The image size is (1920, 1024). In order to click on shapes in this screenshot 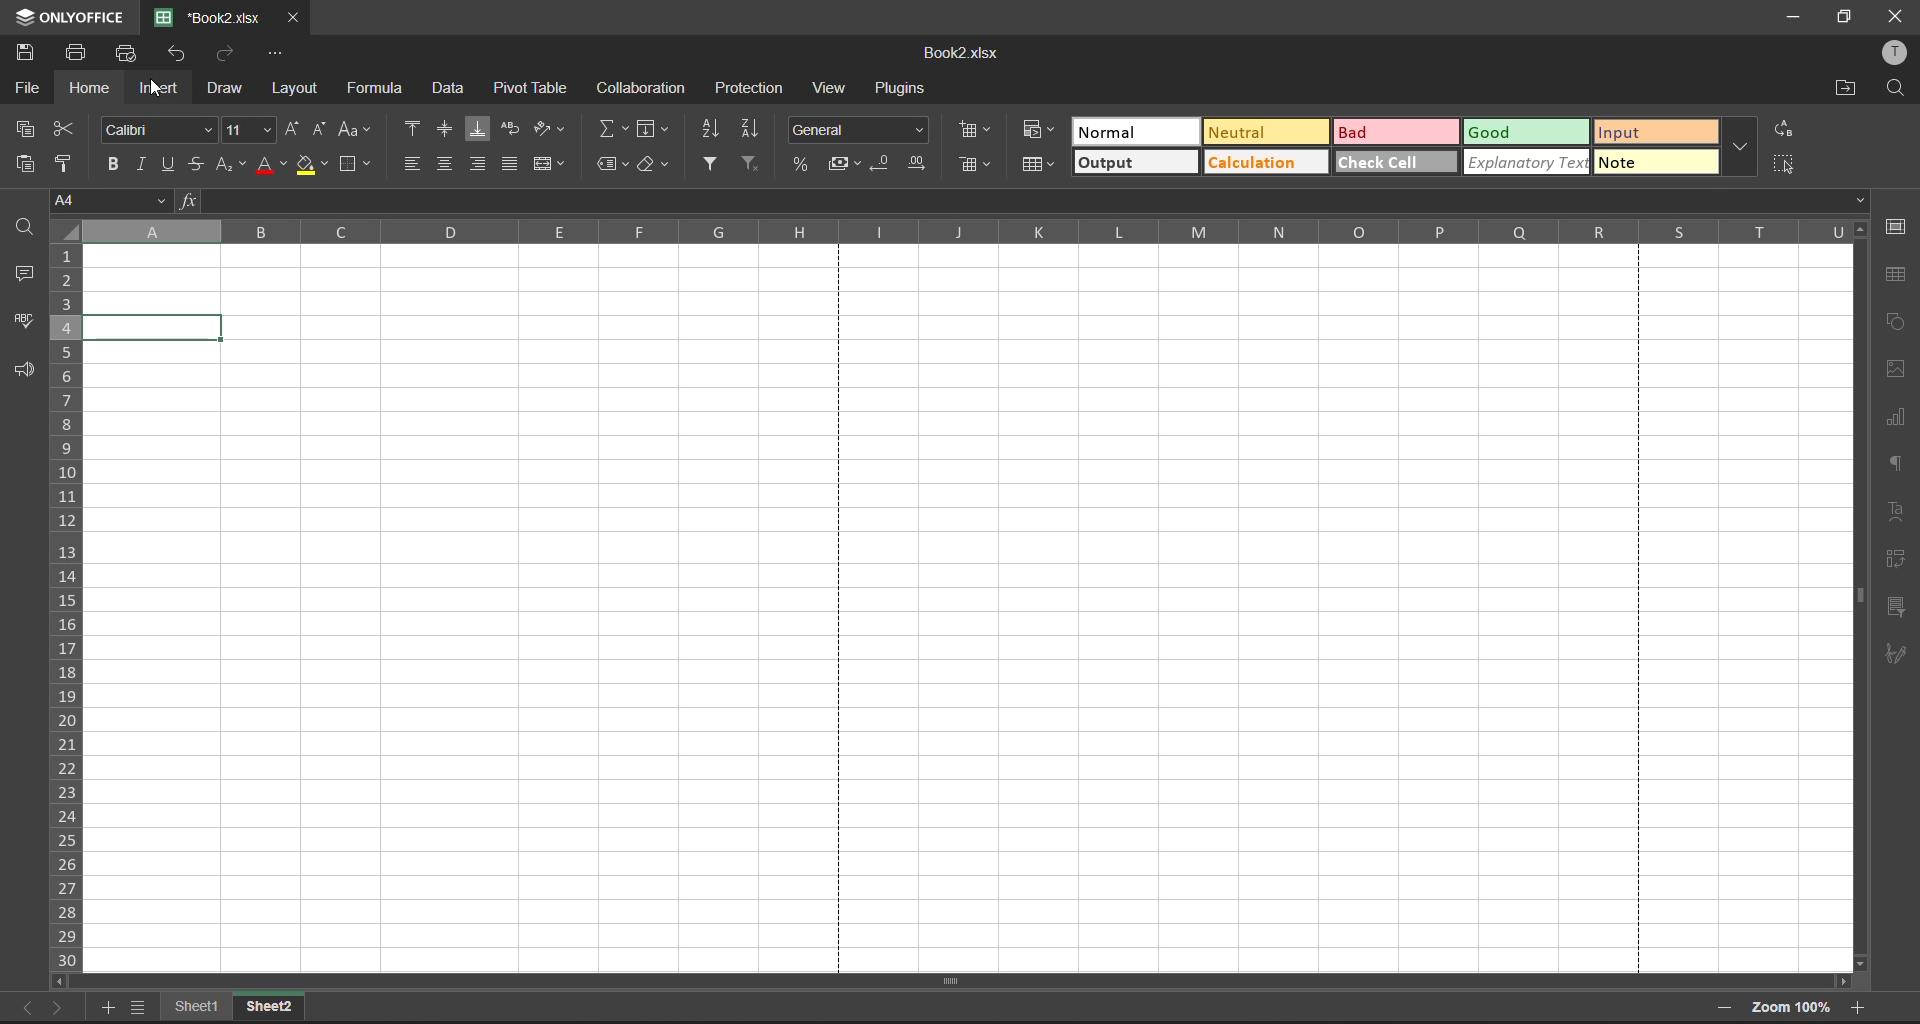, I will do `click(1894, 322)`.